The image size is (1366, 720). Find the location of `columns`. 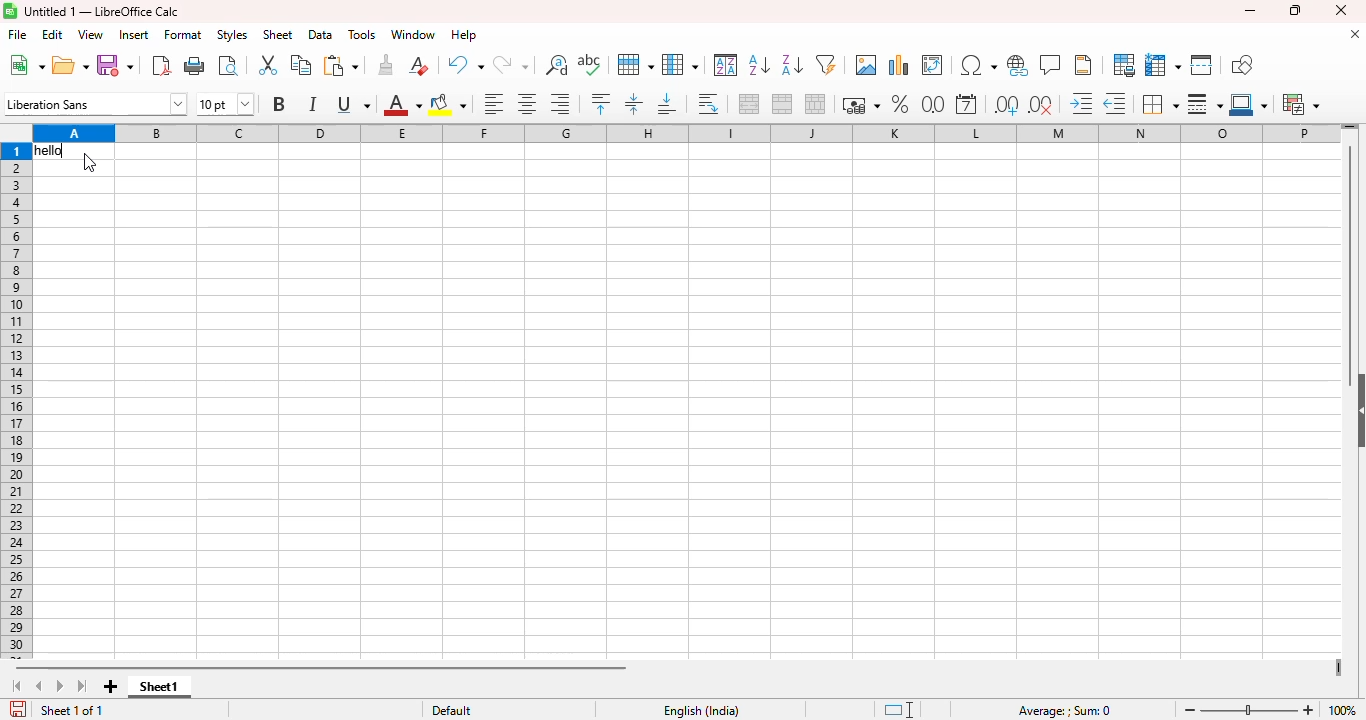

columns is located at coordinates (685, 134).